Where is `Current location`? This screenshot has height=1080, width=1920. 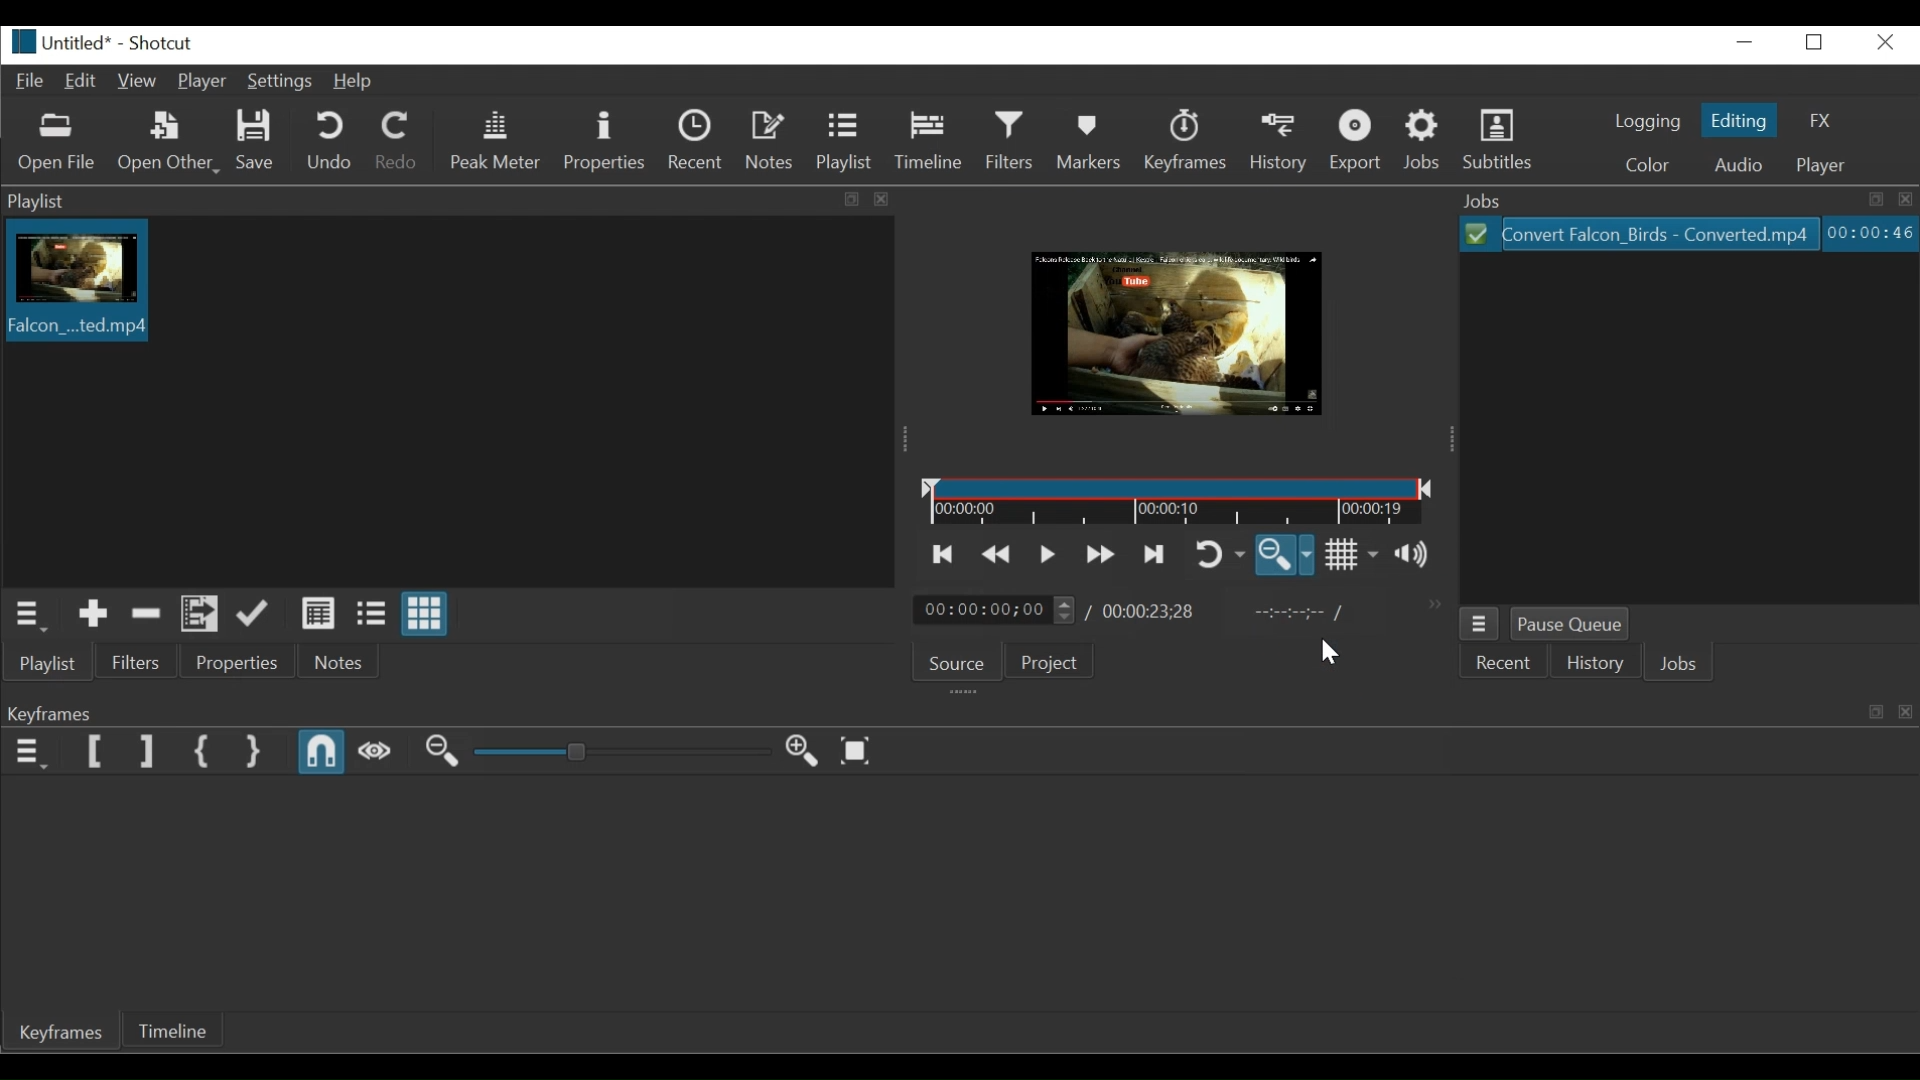 Current location is located at coordinates (994, 609).